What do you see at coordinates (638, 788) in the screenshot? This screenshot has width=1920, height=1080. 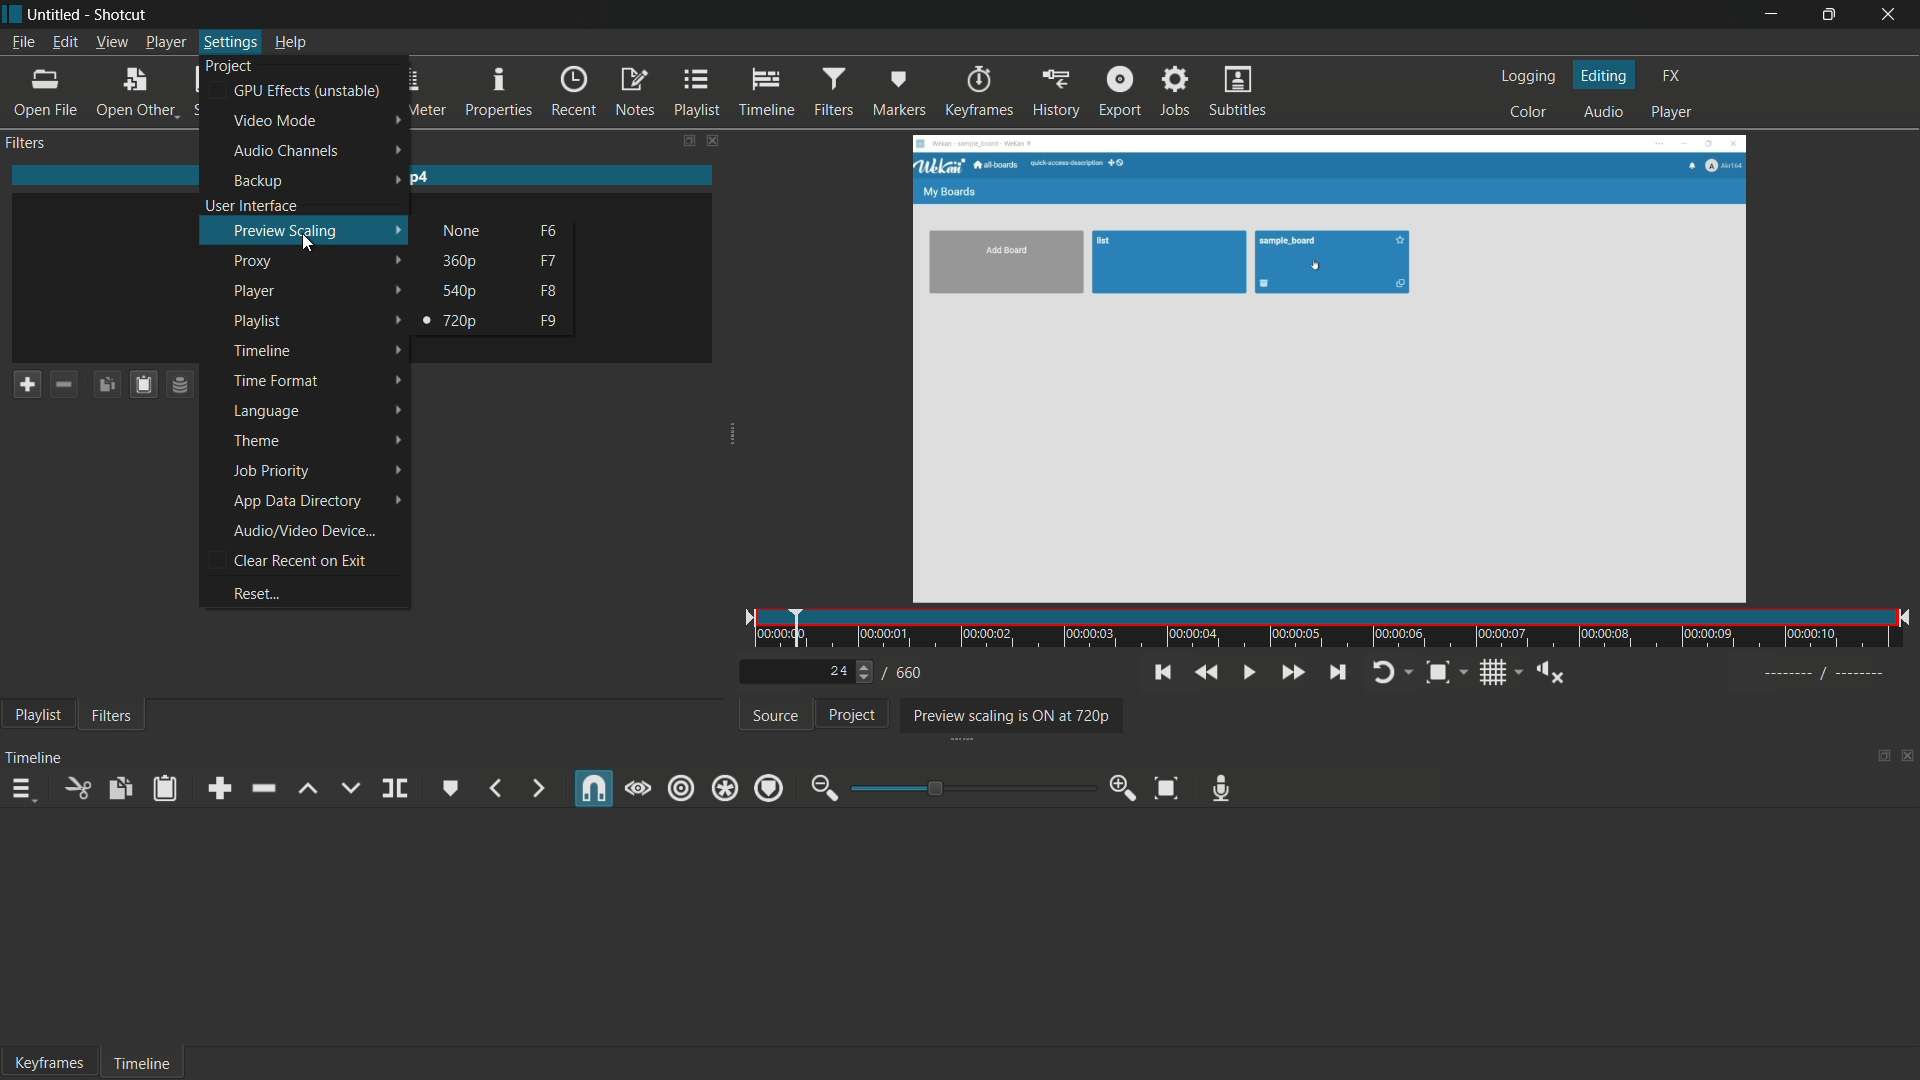 I see `scrub while dragging` at bounding box center [638, 788].